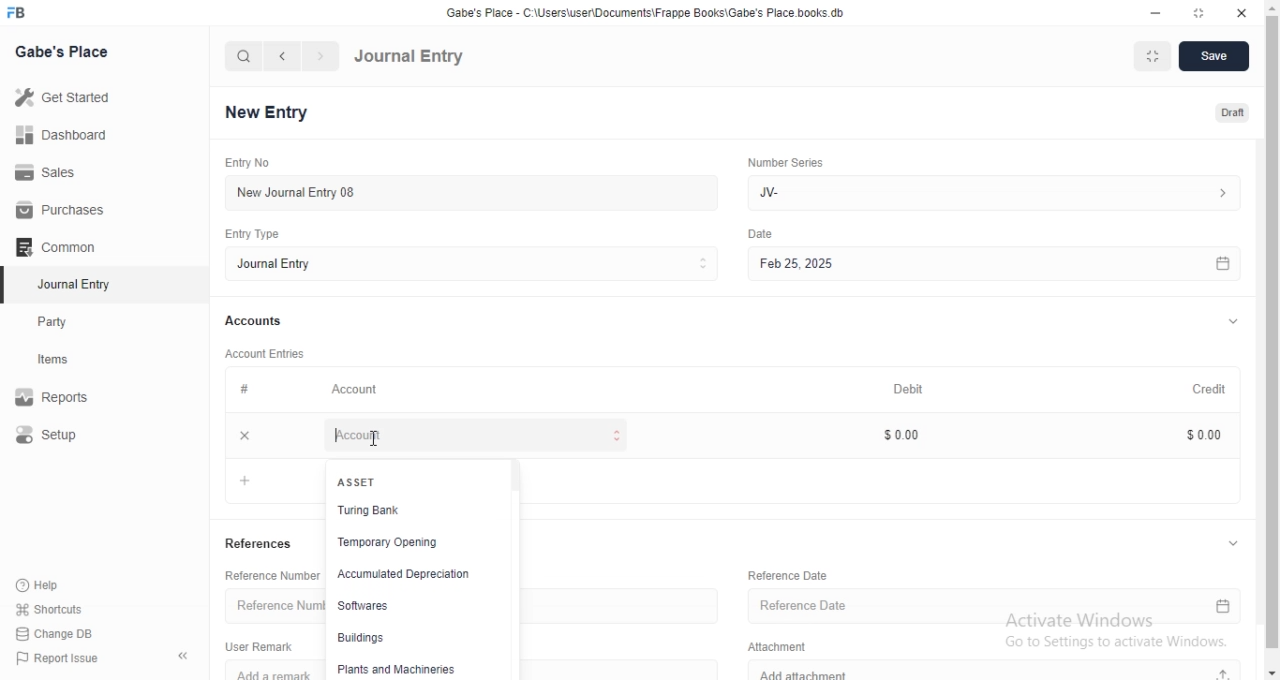 This screenshot has width=1280, height=680. I want to click on minimize, so click(1160, 11).